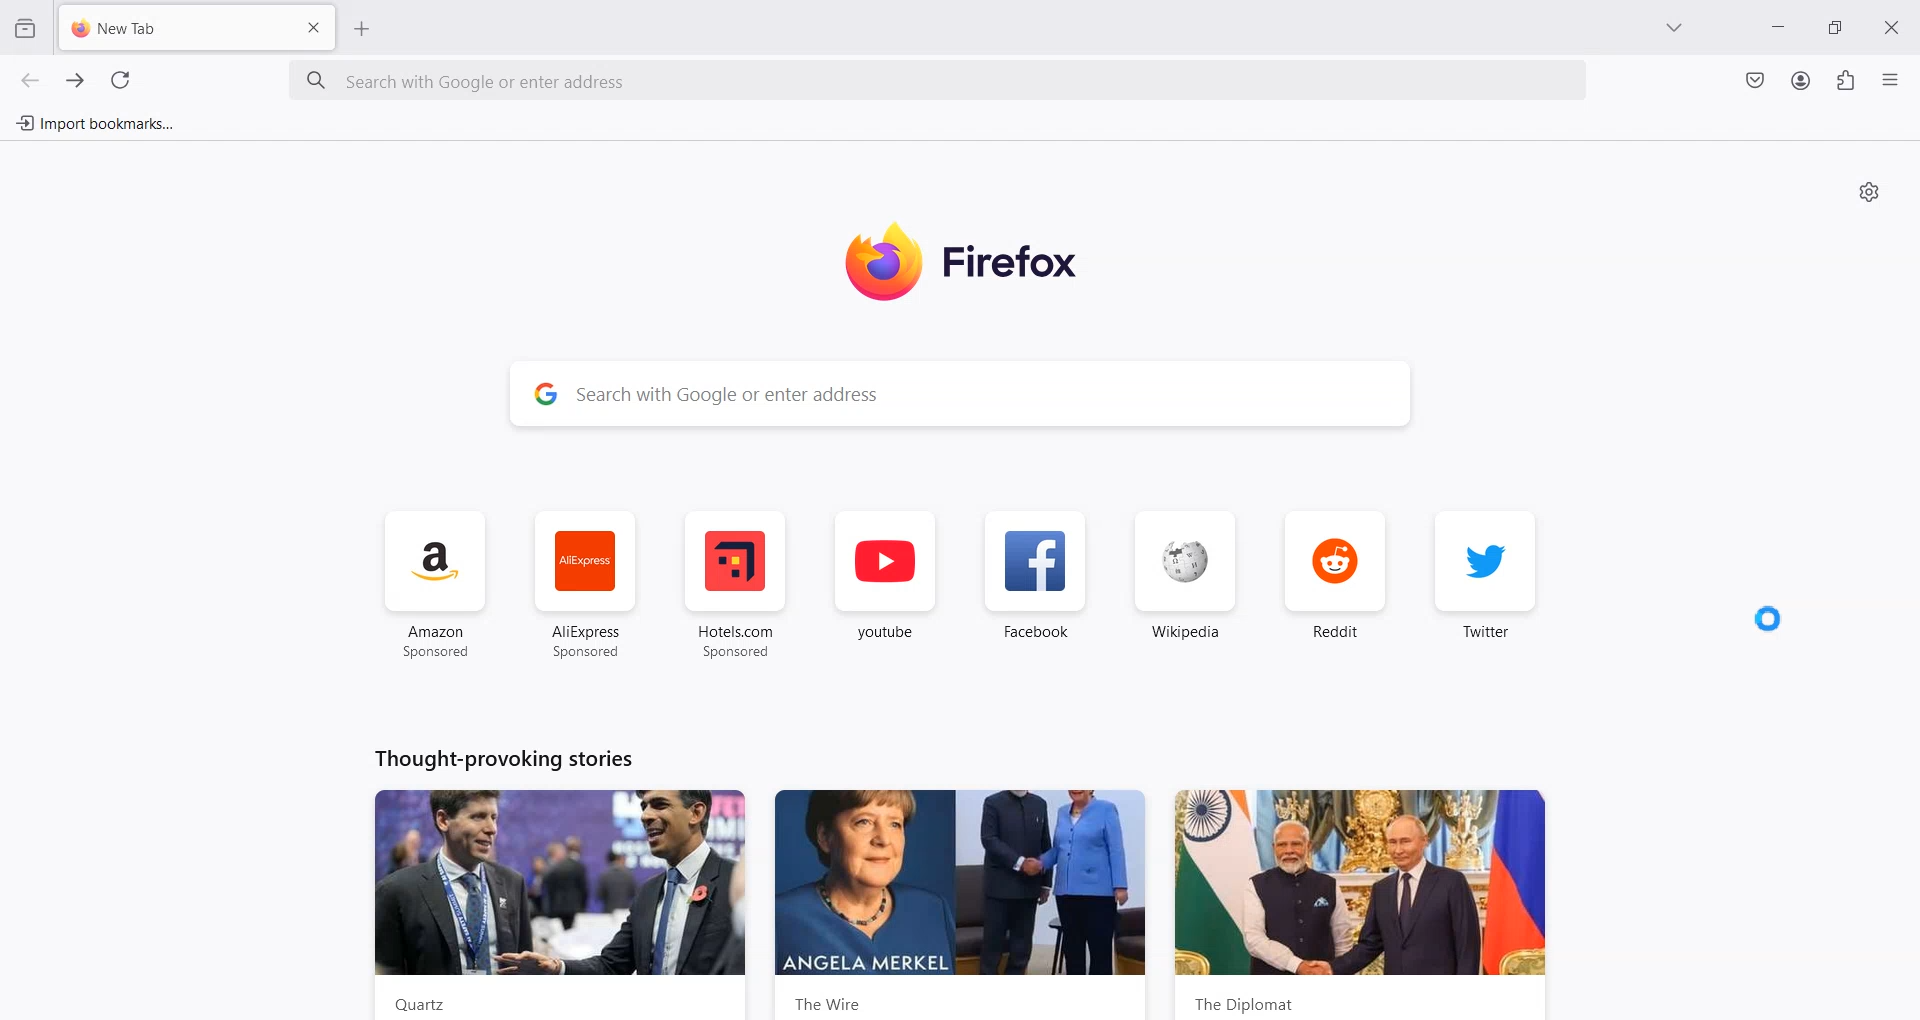 The height and width of the screenshot is (1020, 1920). What do you see at coordinates (120, 81) in the screenshot?
I see `Refresh` at bounding box center [120, 81].